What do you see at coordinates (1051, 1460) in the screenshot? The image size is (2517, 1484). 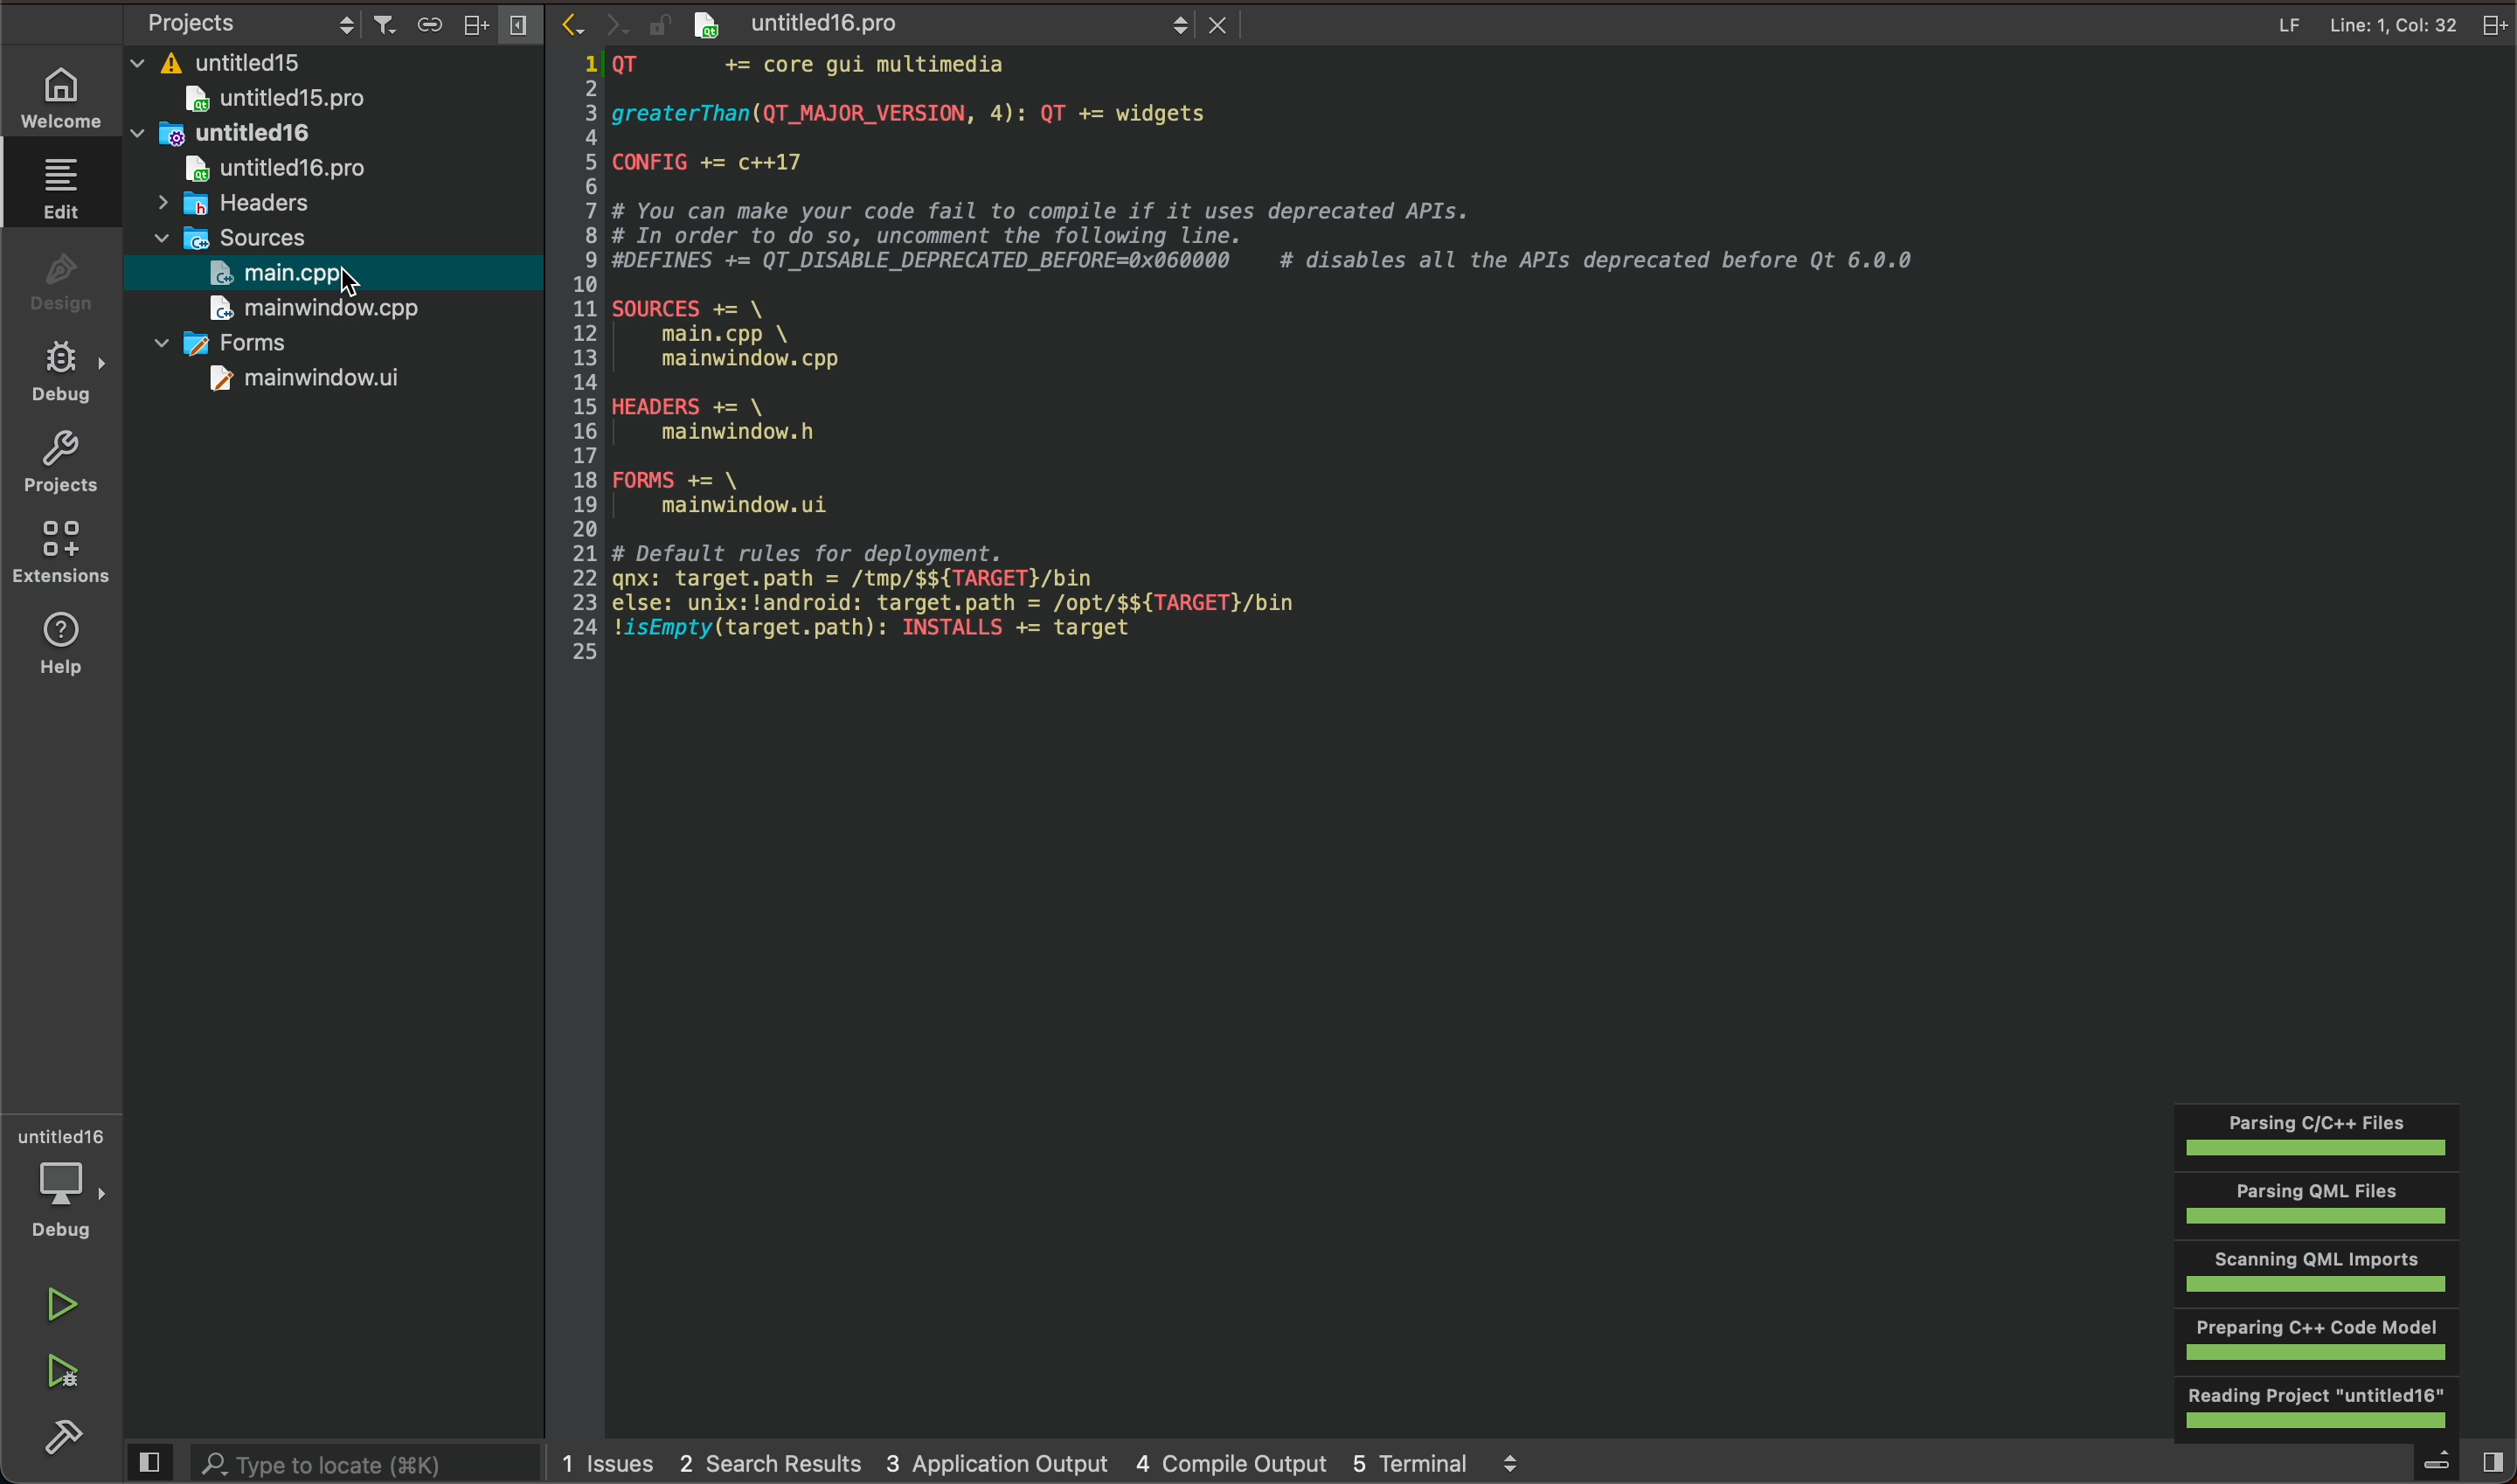 I see `logs` at bounding box center [1051, 1460].